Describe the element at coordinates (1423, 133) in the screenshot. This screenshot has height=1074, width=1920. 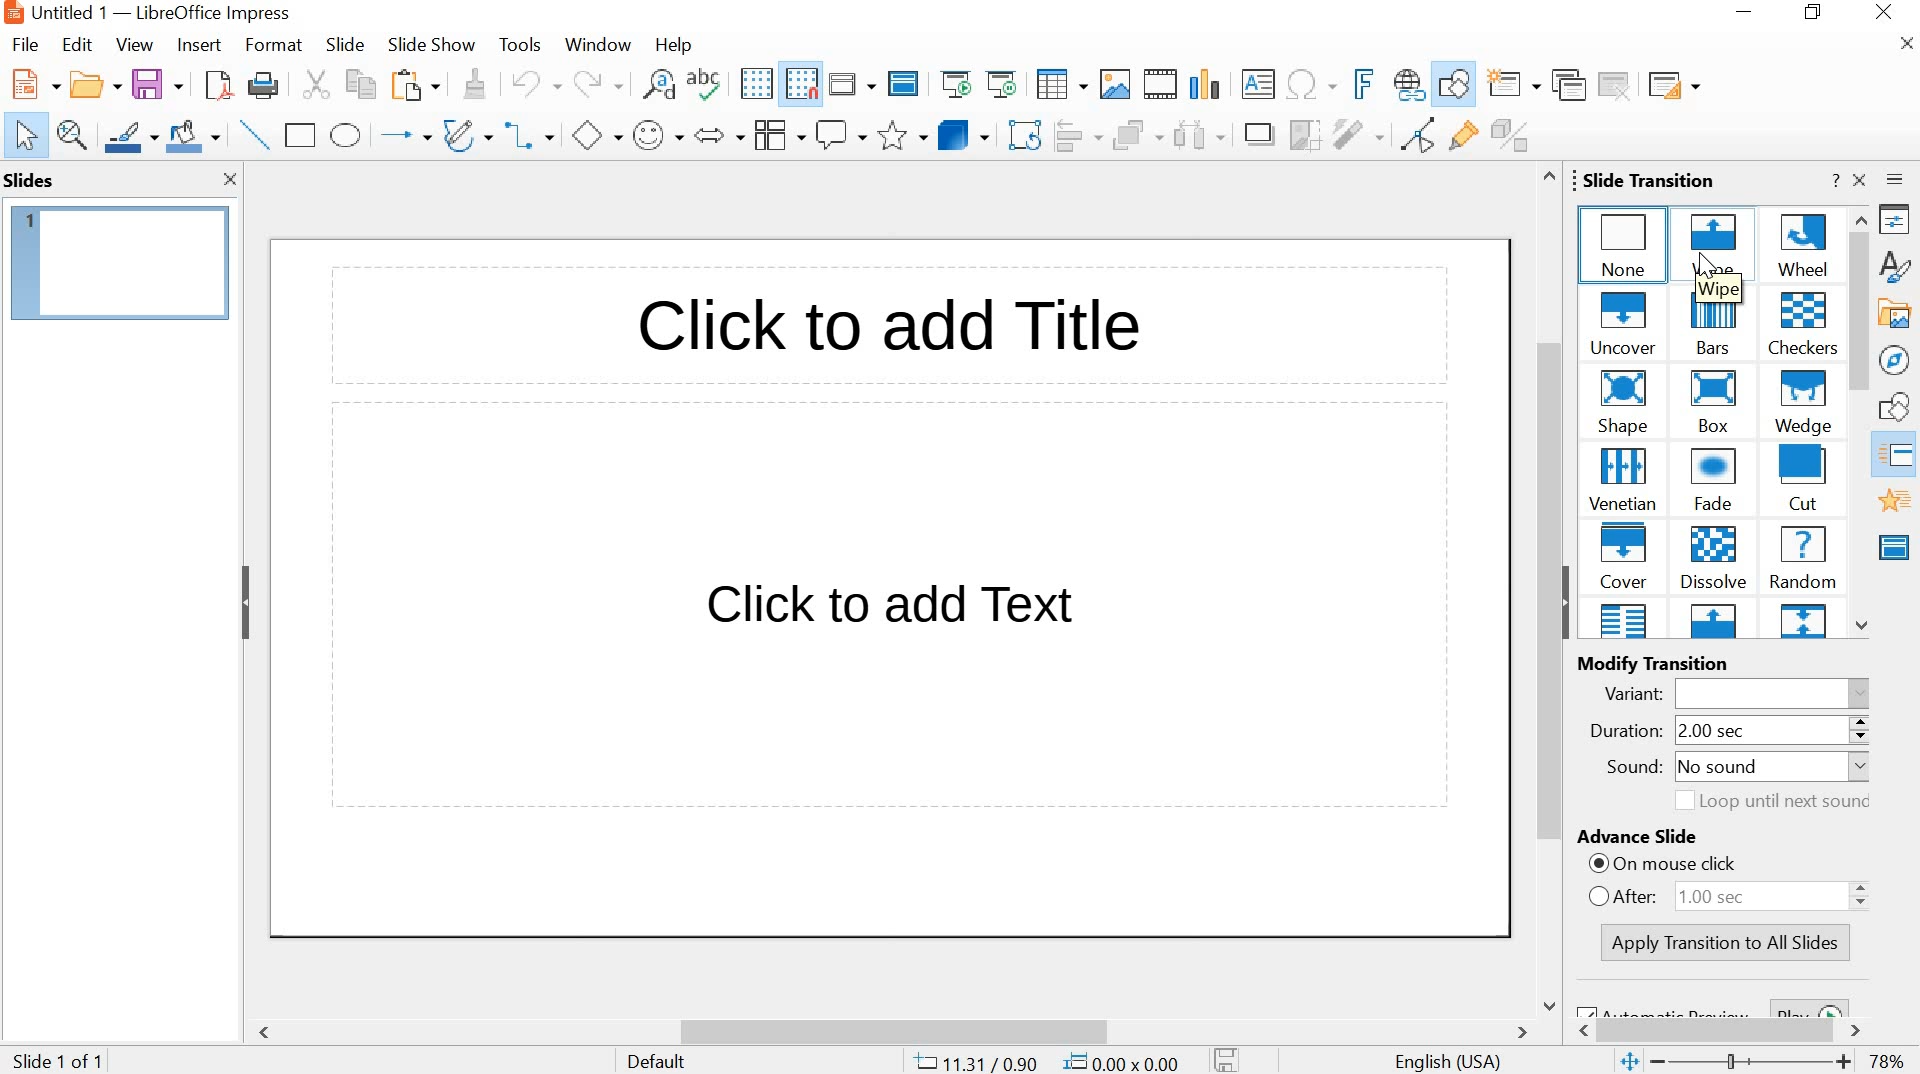
I see `Toggle Point Edit Mode` at that location.